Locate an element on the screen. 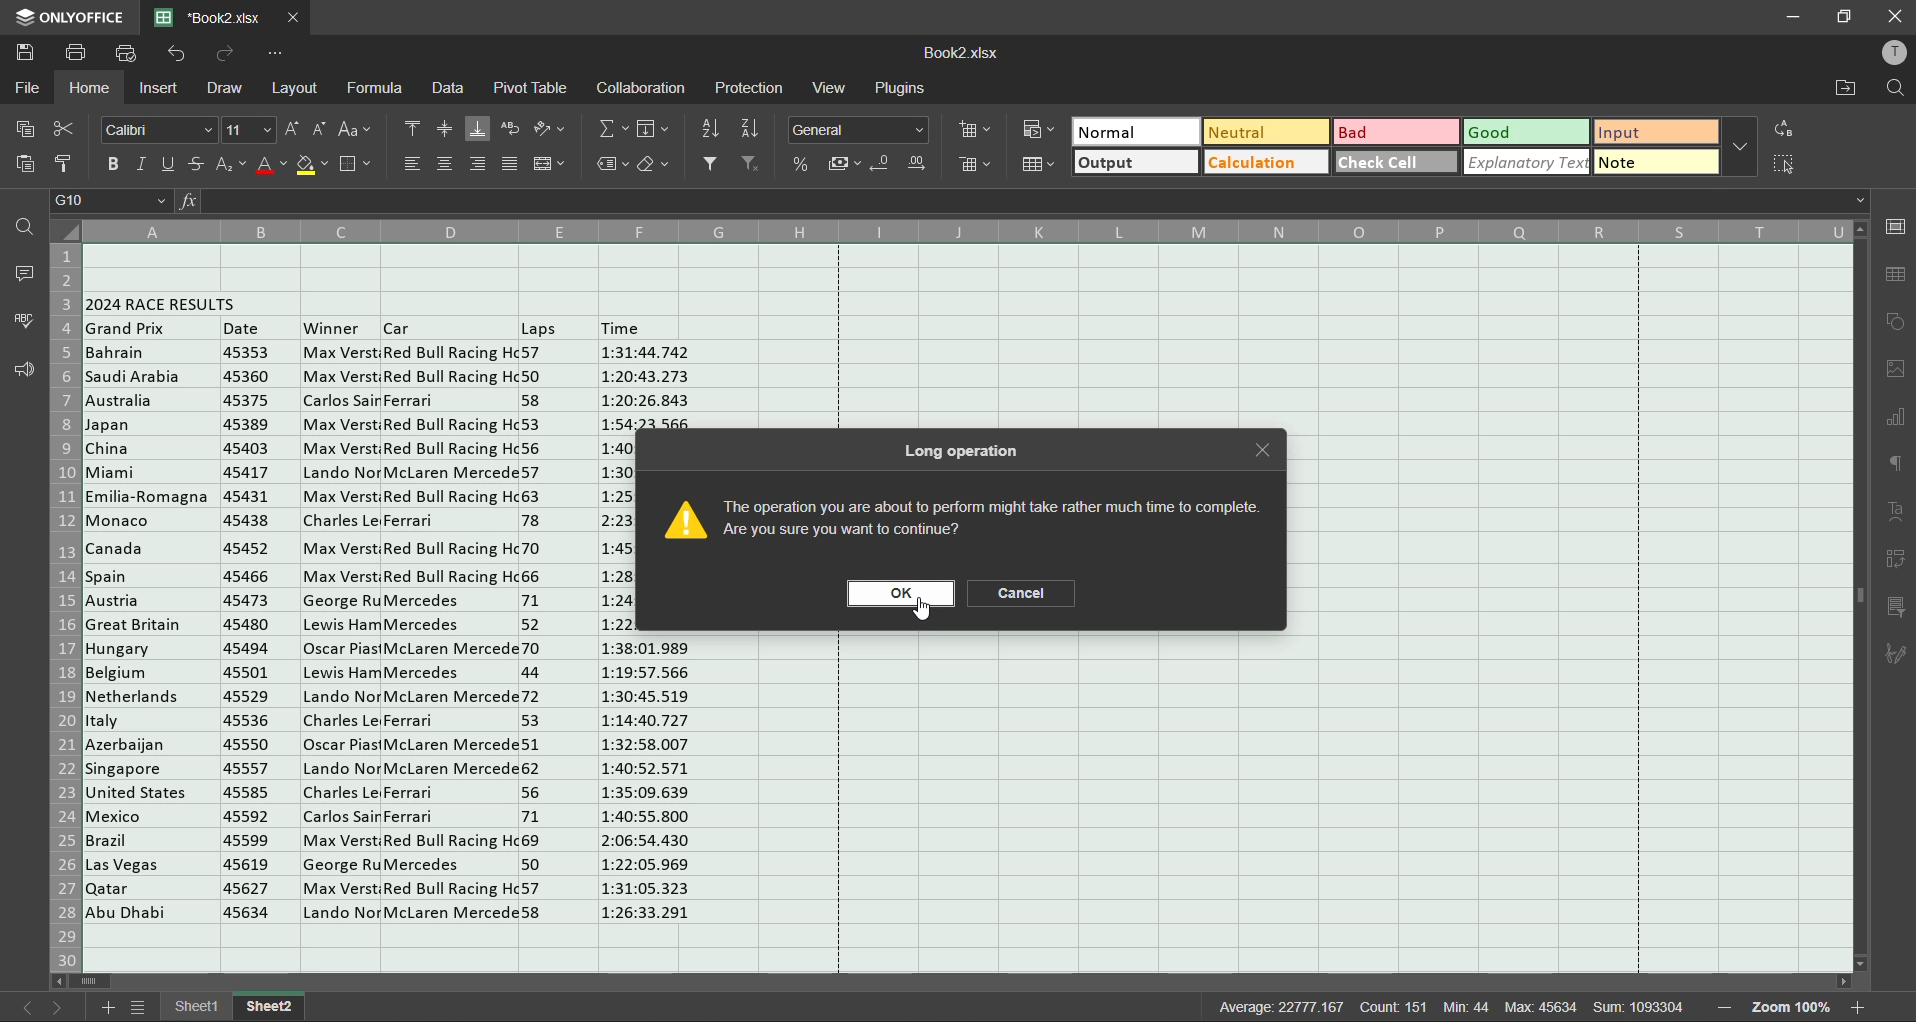 The image size is (1916, 1022). close is located at coordinates (1894, 17).